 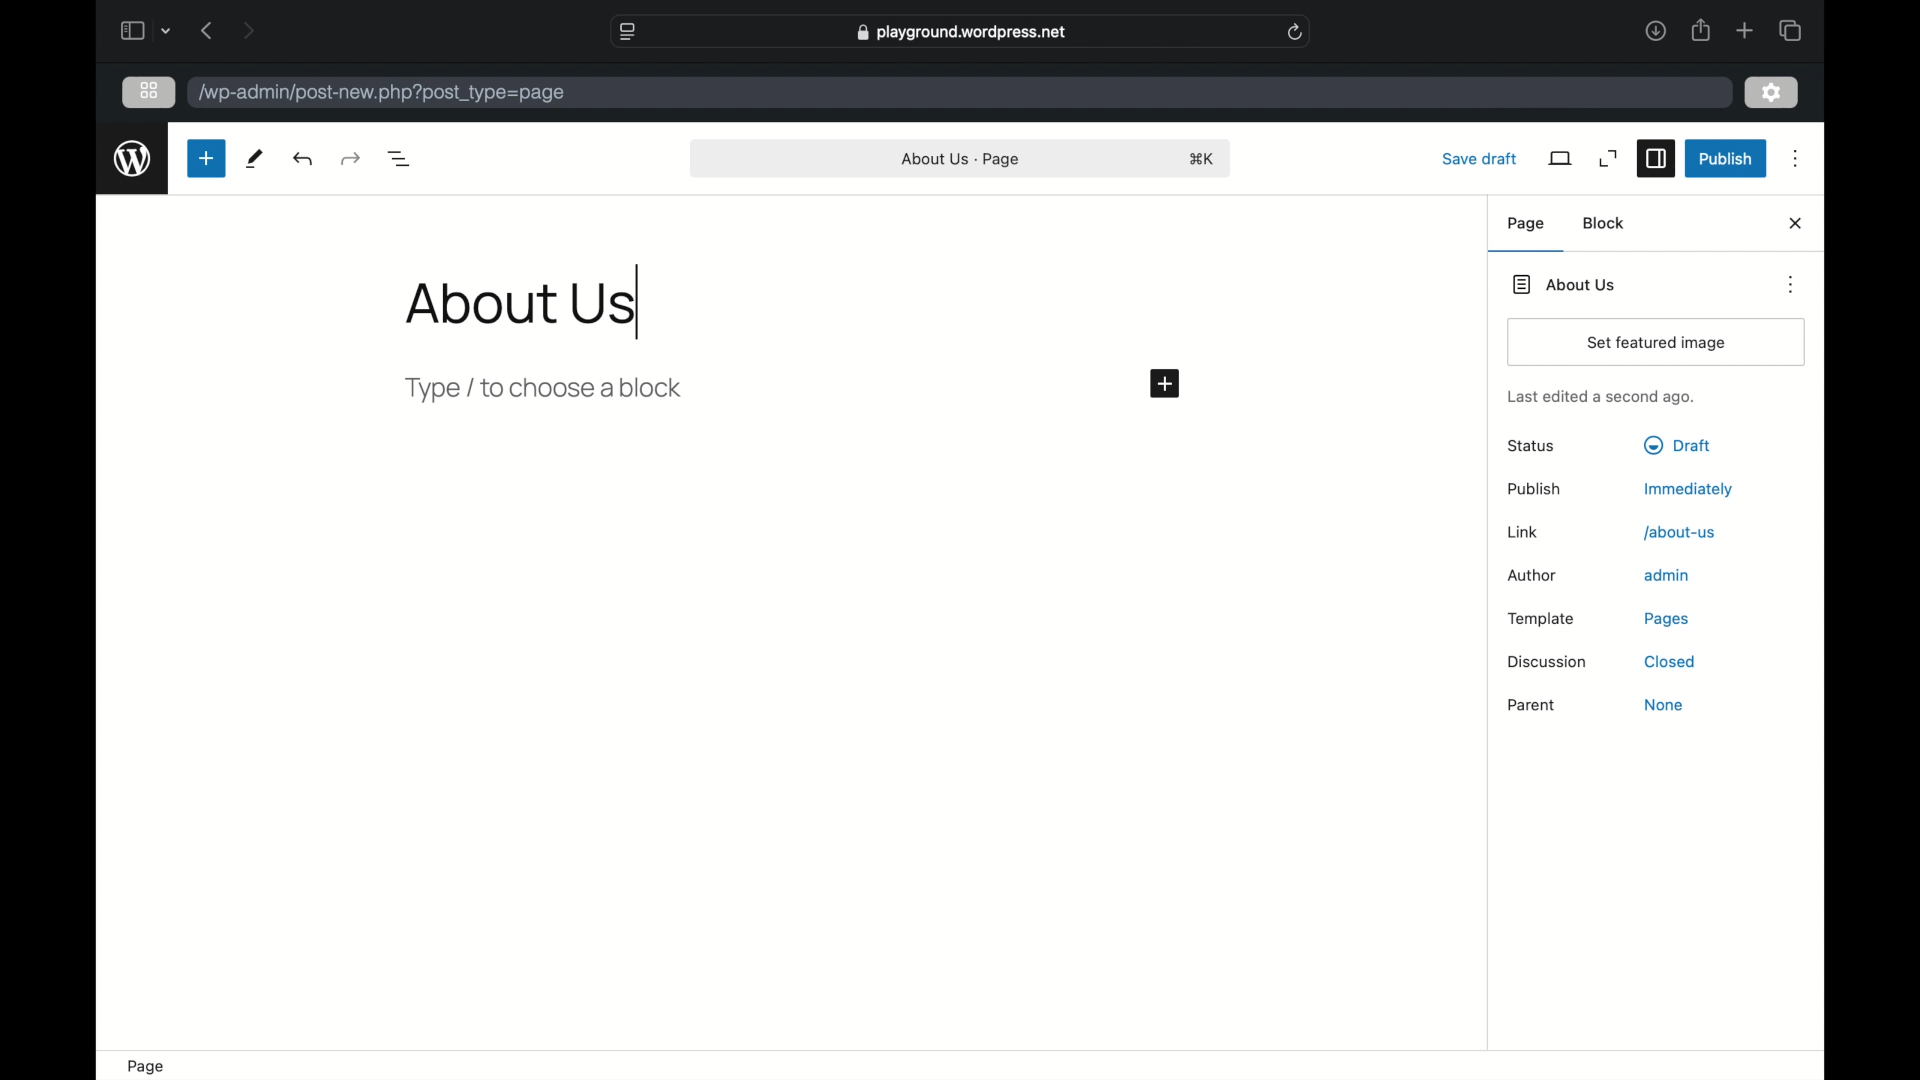 I want to click on template, so click(x=1542, y=618).